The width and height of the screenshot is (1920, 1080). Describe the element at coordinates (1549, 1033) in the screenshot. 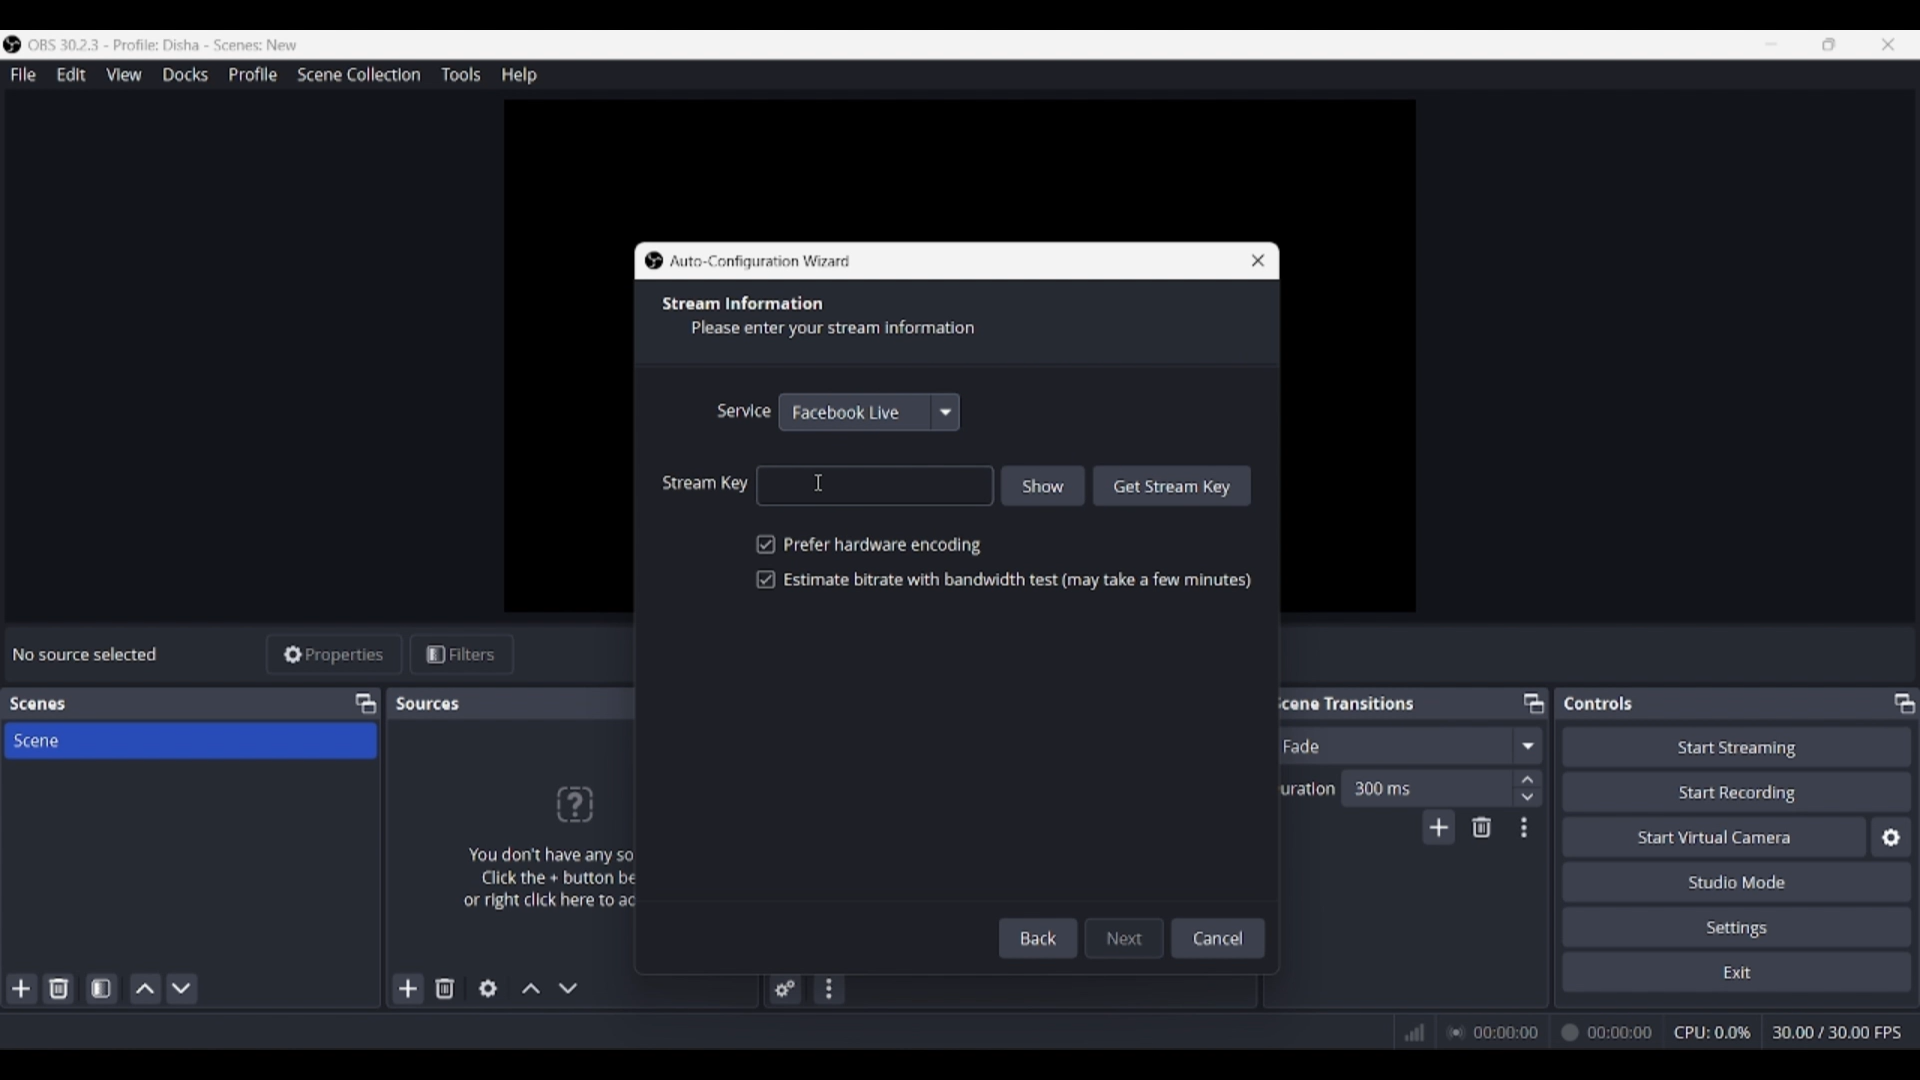

I see `Recording duration` at that location.